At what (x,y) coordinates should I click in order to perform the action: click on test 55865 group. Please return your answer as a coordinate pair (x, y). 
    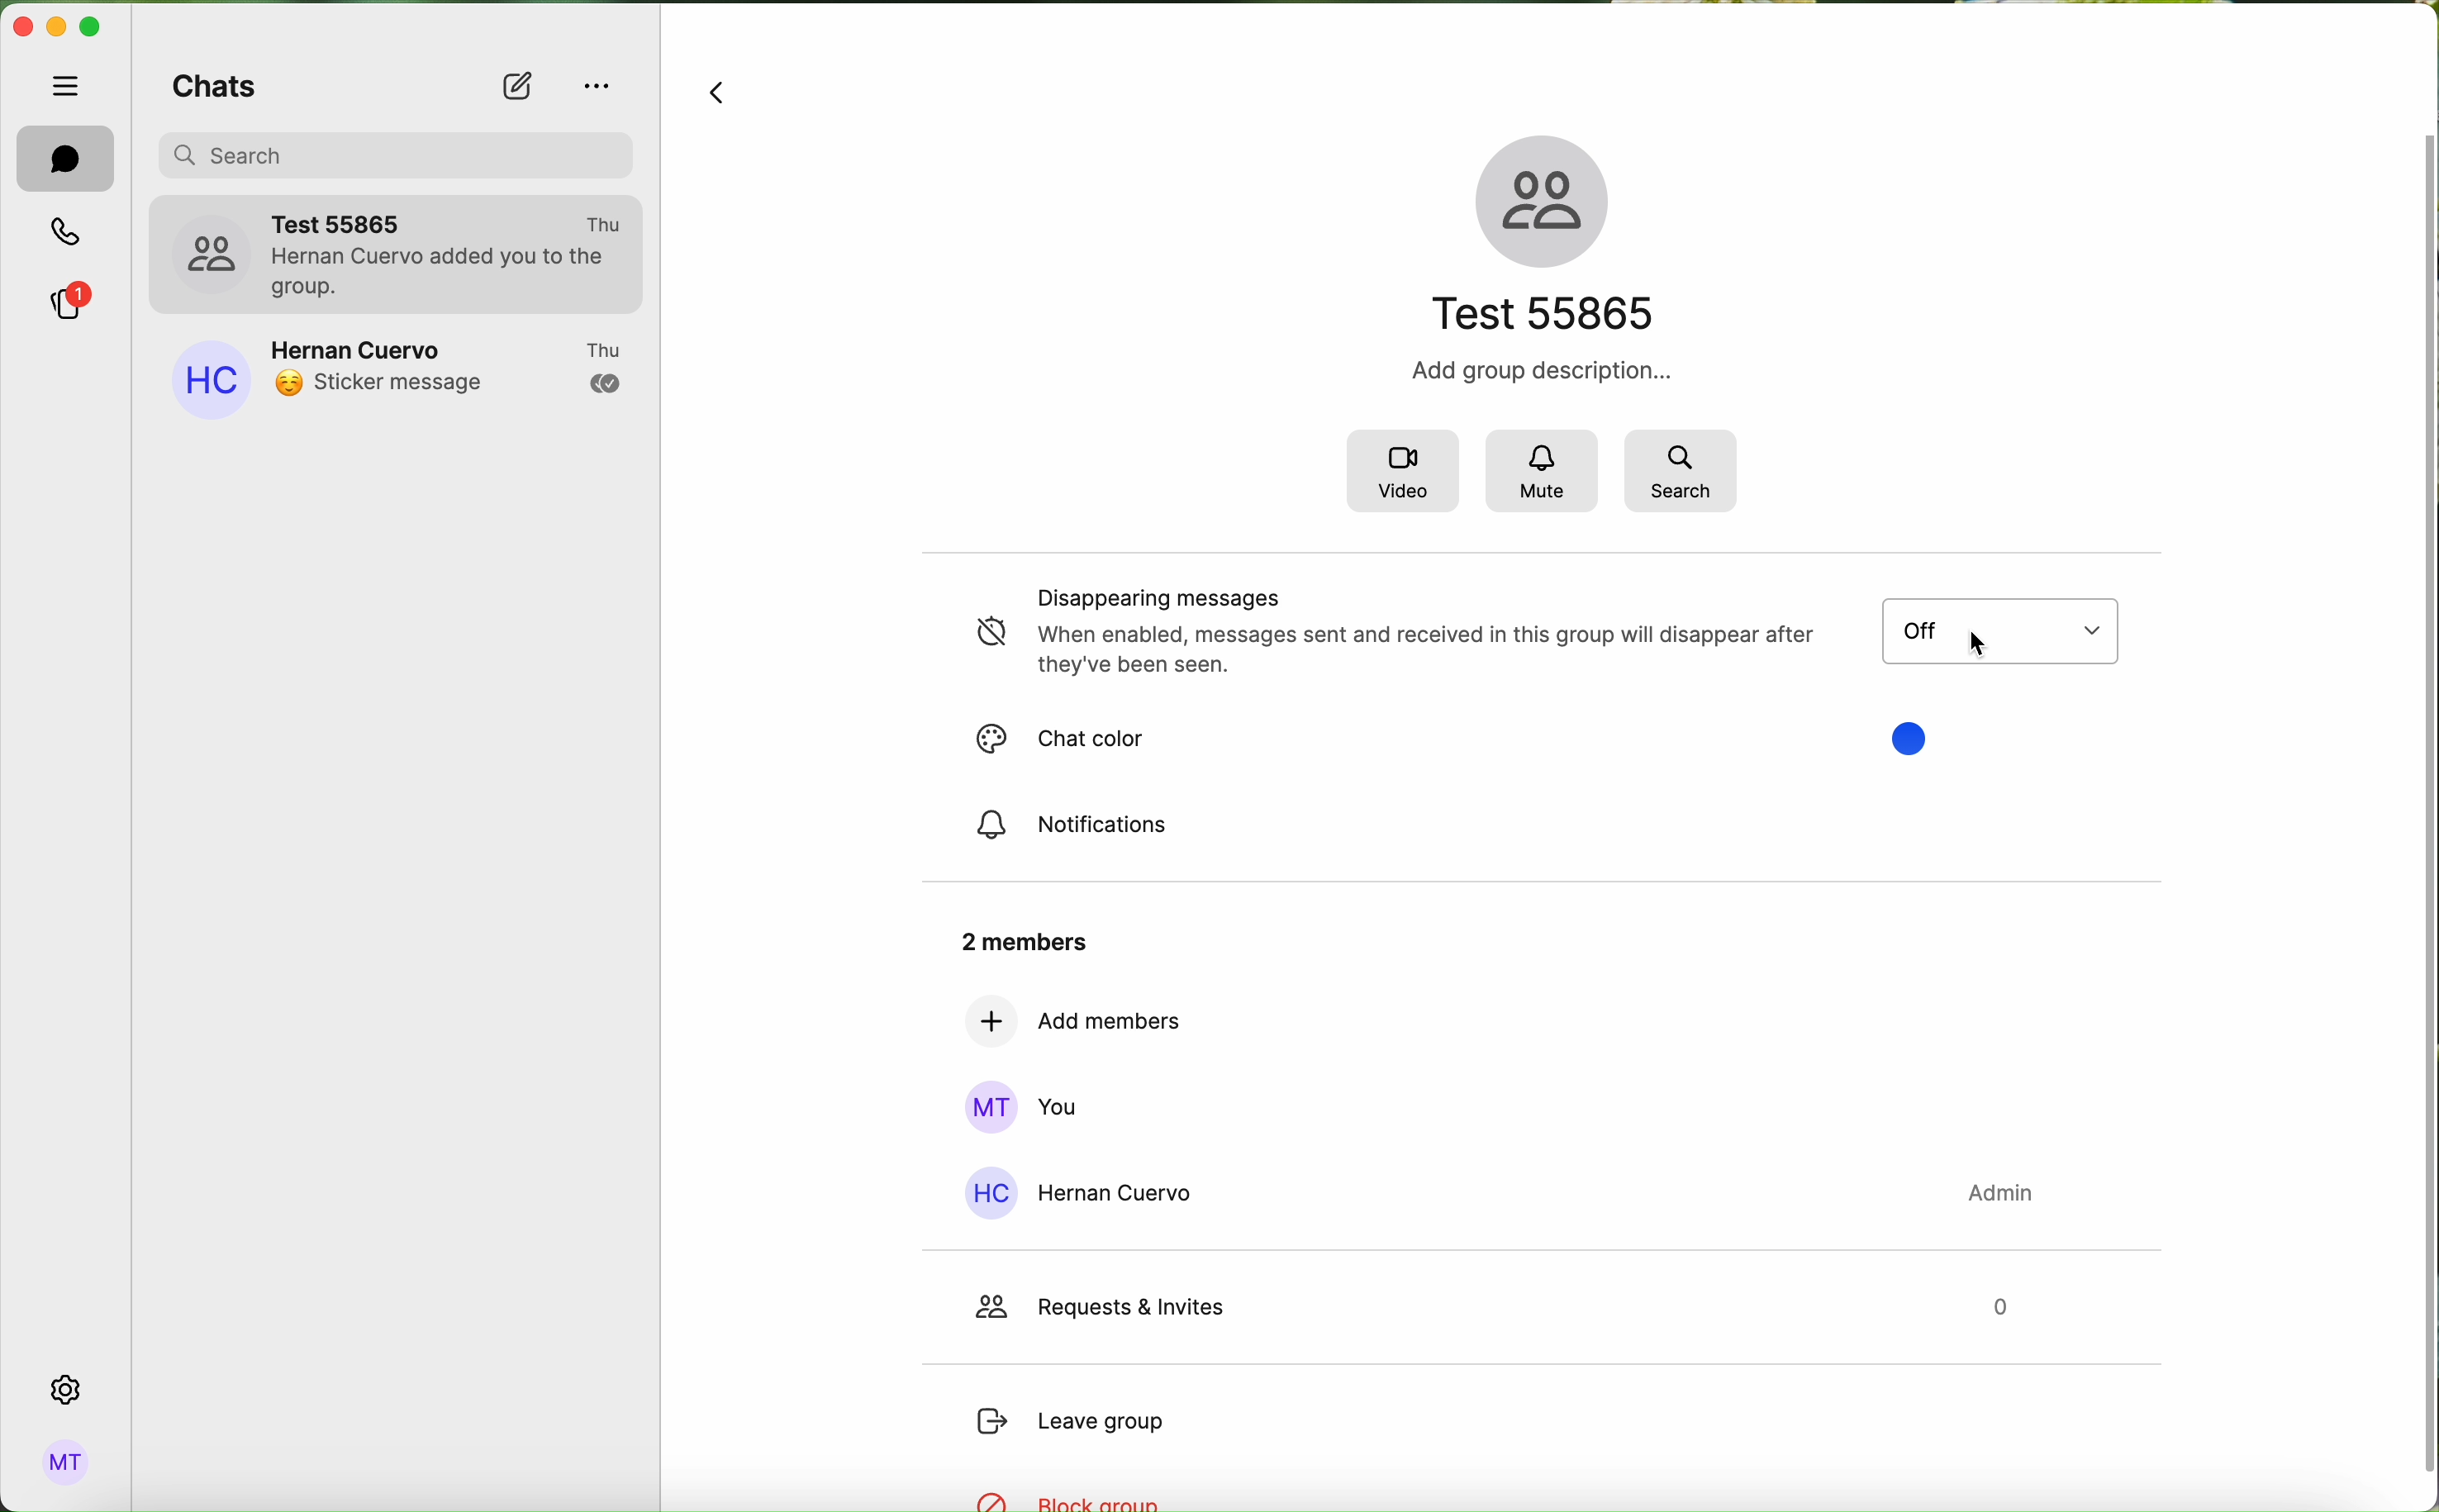
    Looking at the image, I should click on (398, 251).